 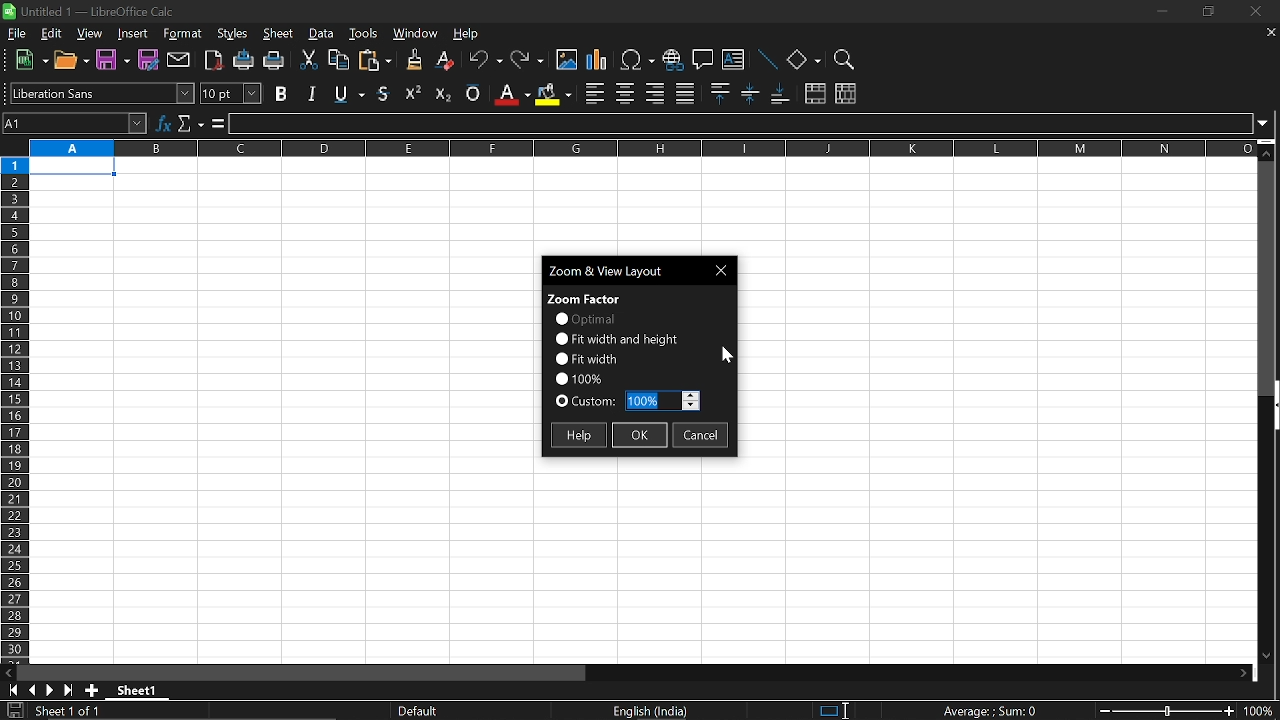 What do you see at coordinates (528, 61) in the screenshot?
I see `redo` at bounding box center [528, 61].